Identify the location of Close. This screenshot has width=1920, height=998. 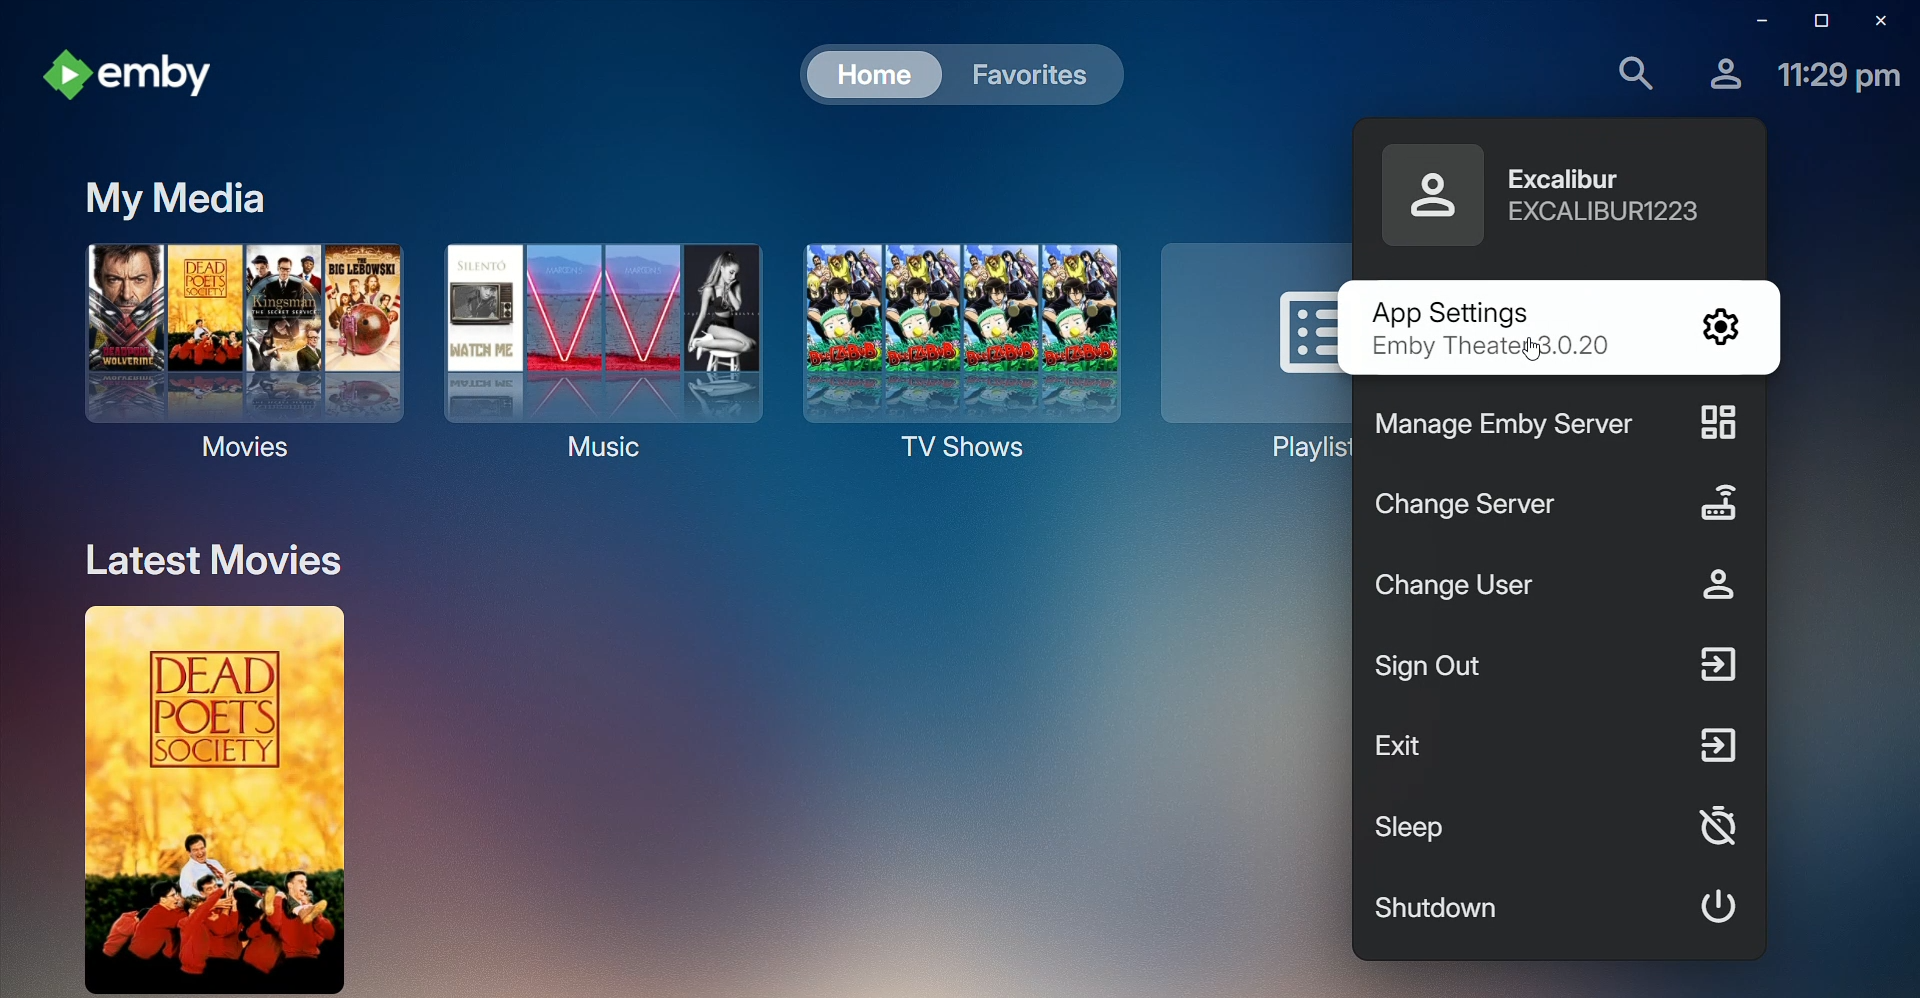
(1886, 19).